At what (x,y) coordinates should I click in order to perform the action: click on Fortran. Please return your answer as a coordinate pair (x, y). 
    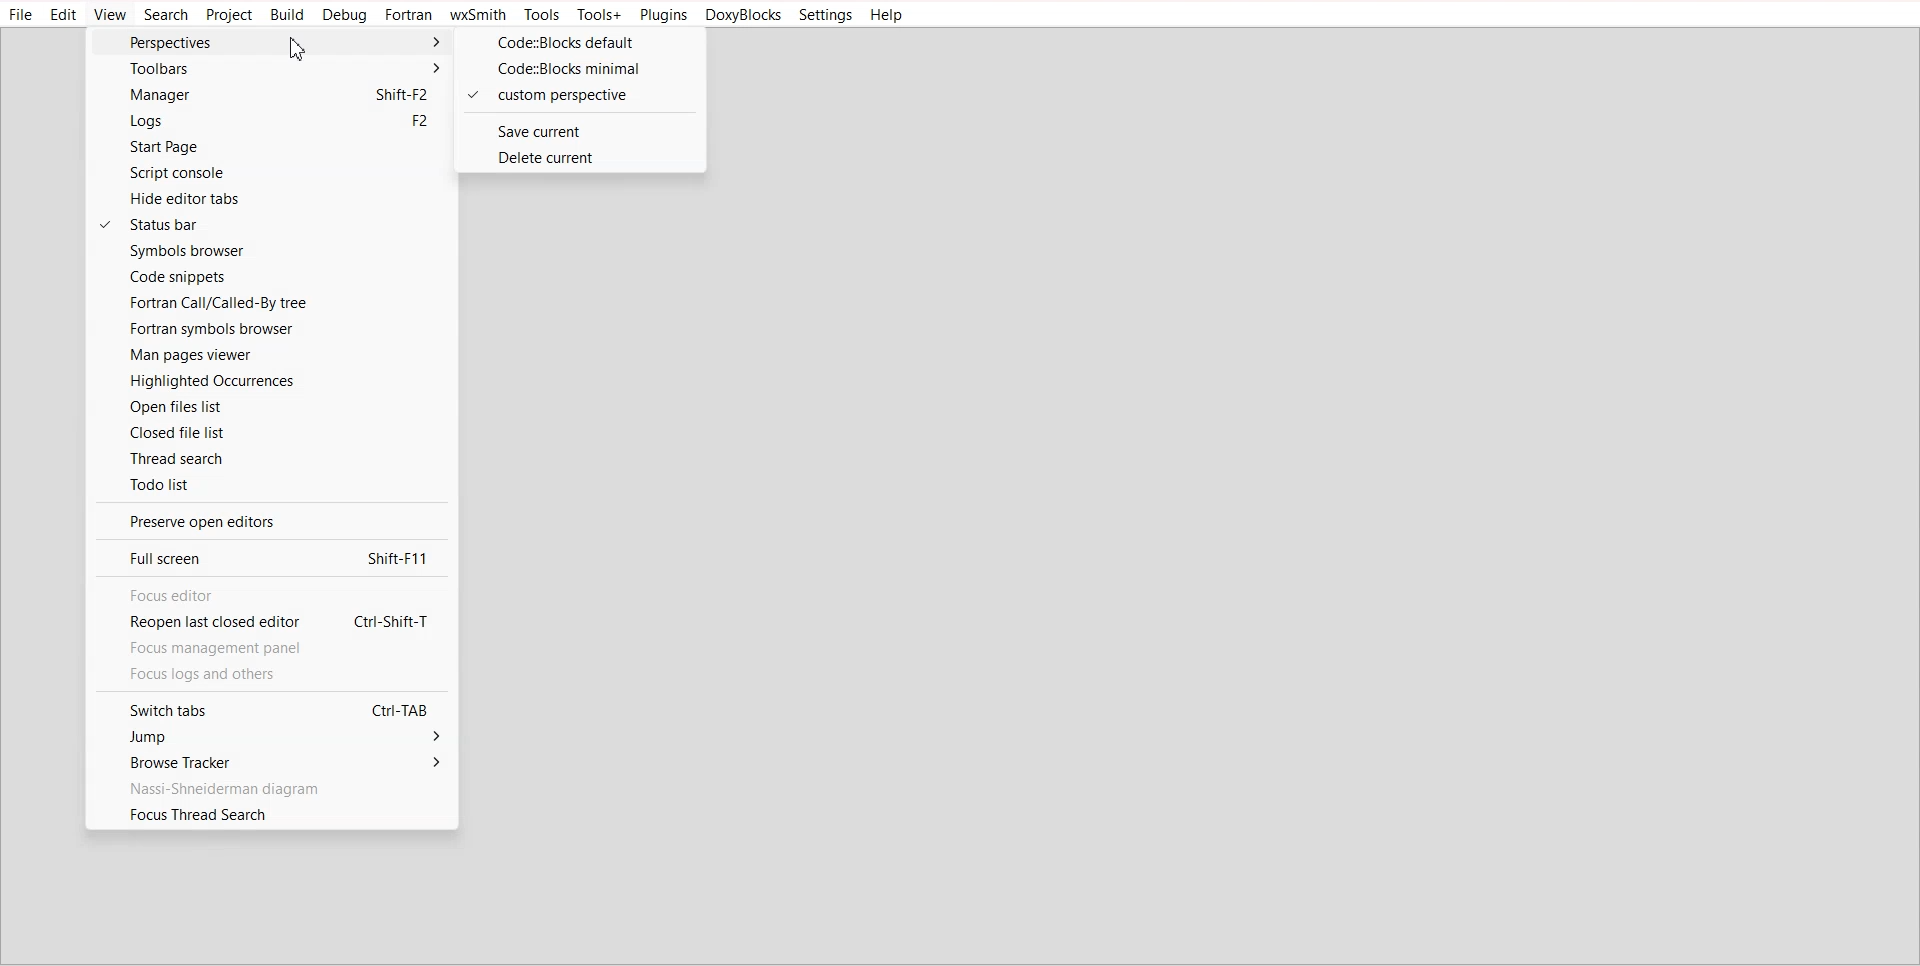
    Looking at the image, I should click on (409, 15).